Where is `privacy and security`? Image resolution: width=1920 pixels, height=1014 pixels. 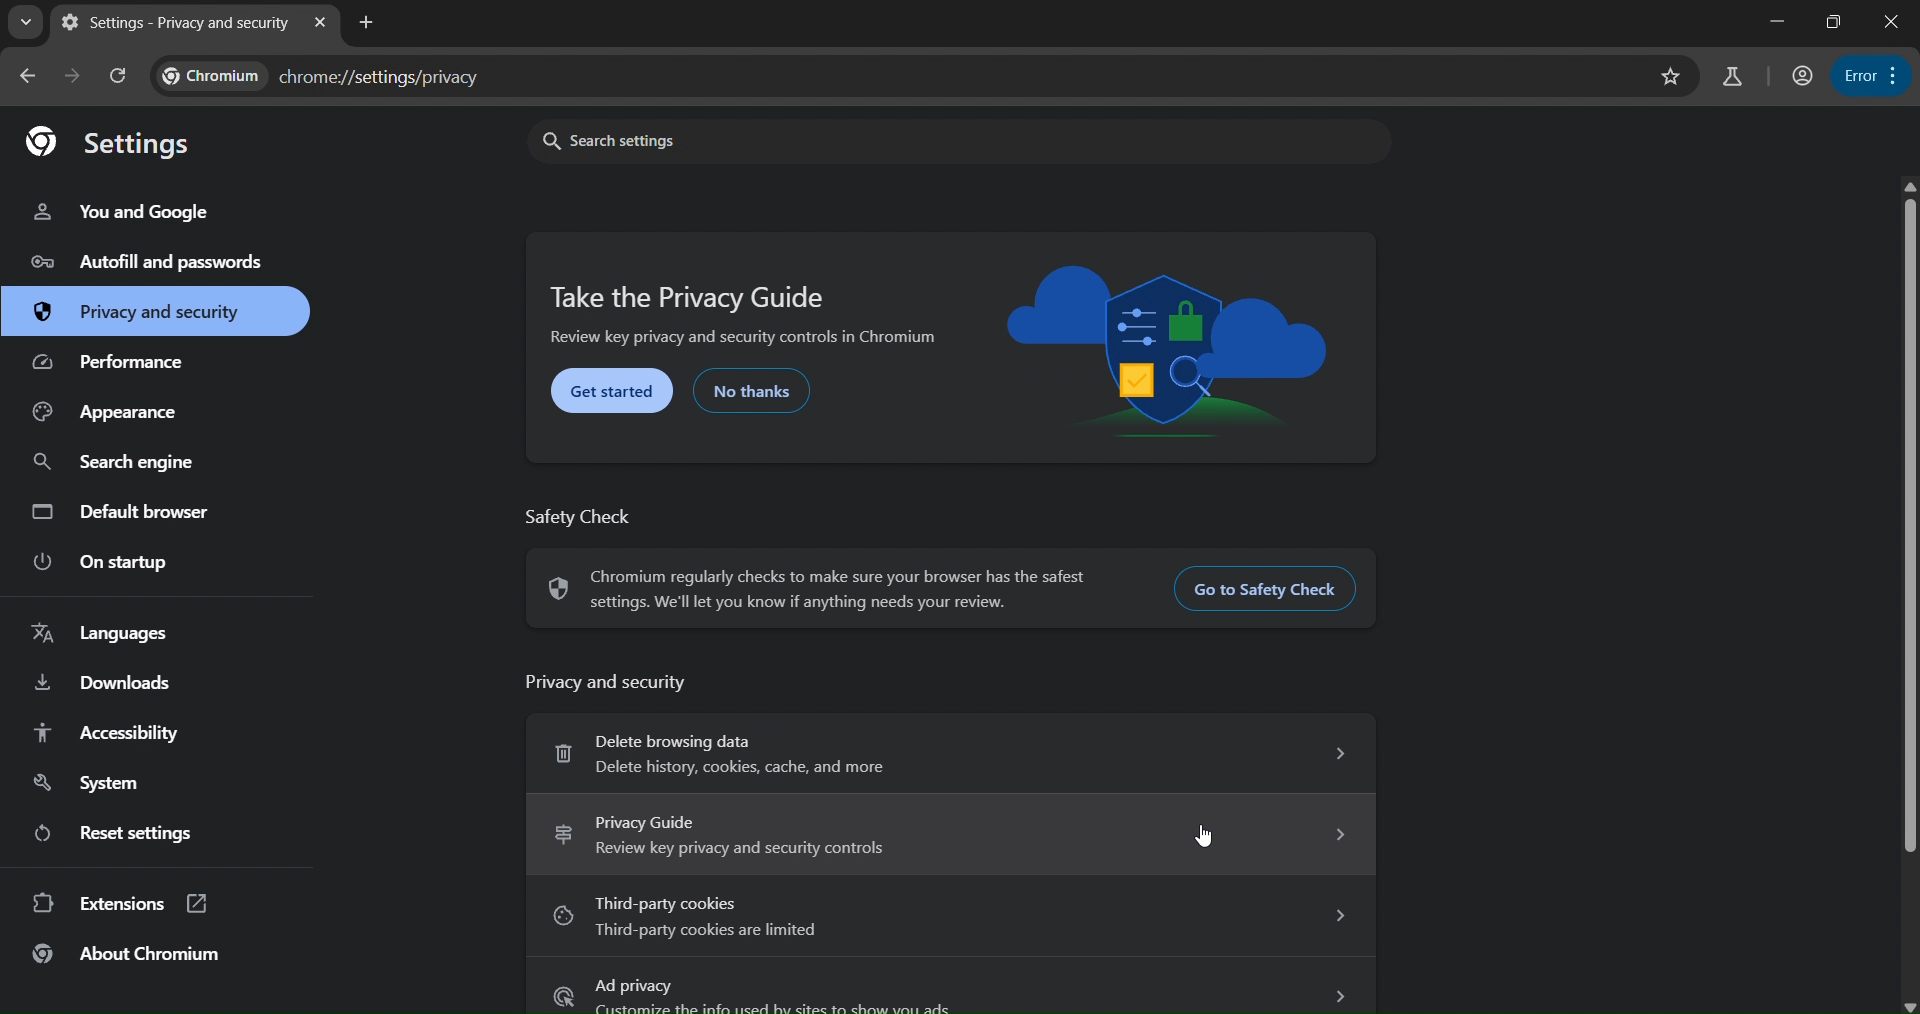
privacy and security is located at coordinates (140, 311).